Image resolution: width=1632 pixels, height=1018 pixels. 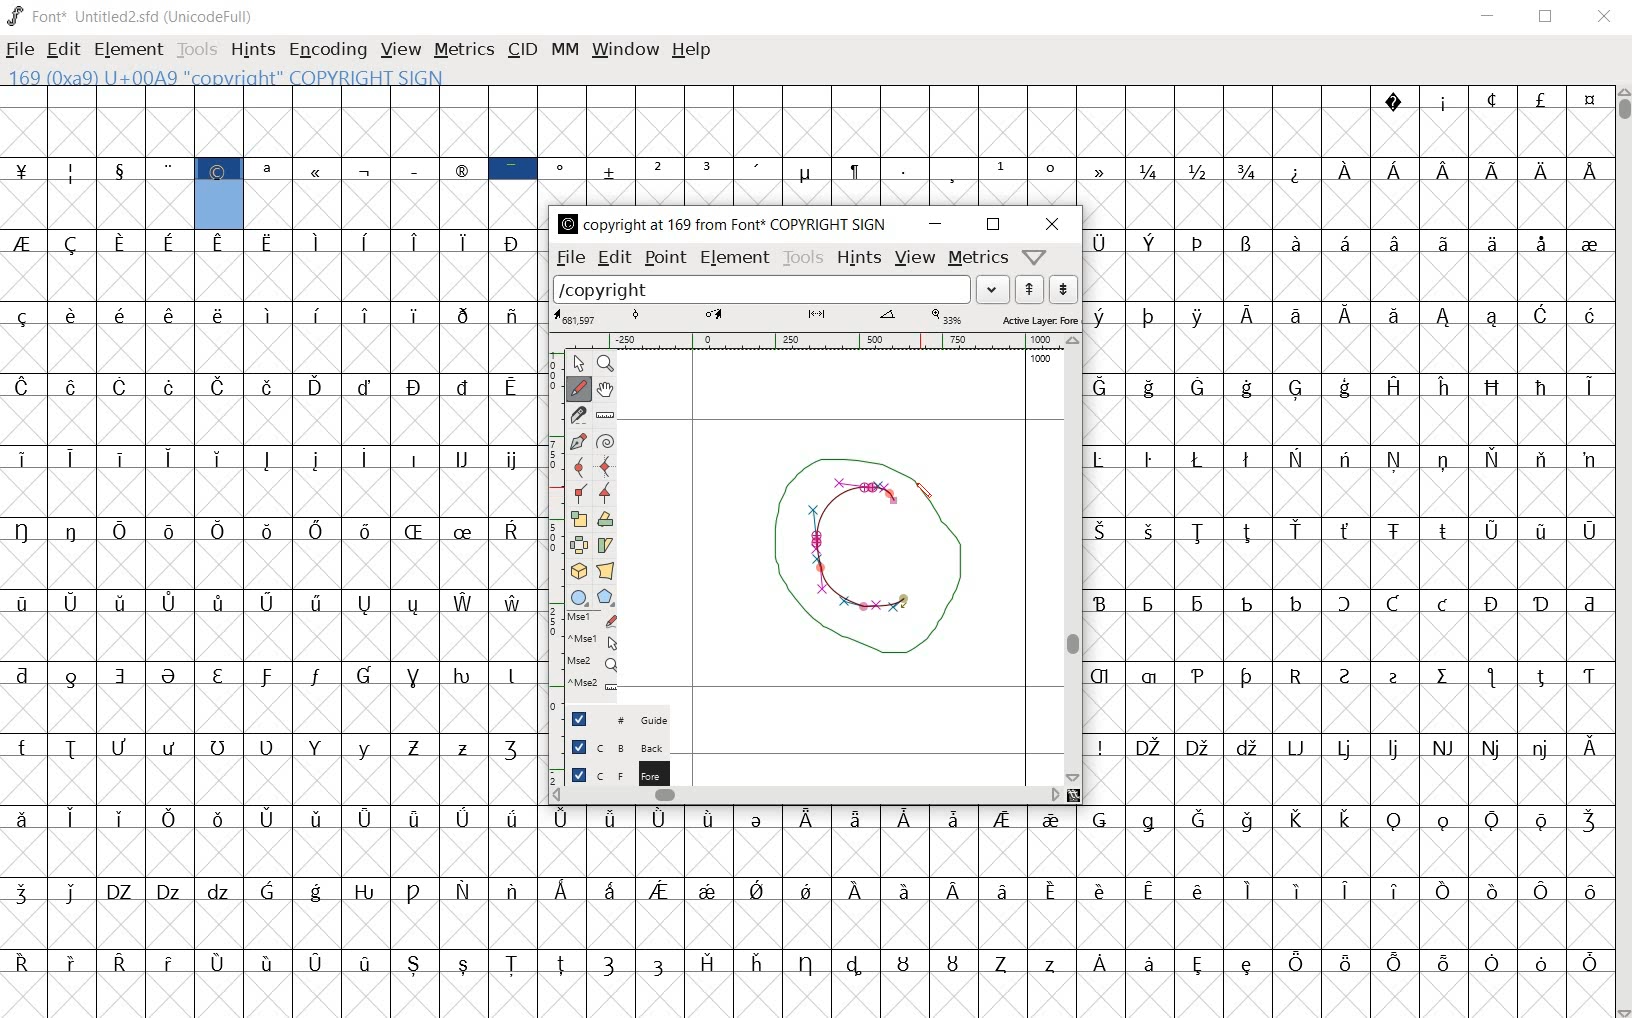 I want to click on polygon or star, so click(x=605, y=598).